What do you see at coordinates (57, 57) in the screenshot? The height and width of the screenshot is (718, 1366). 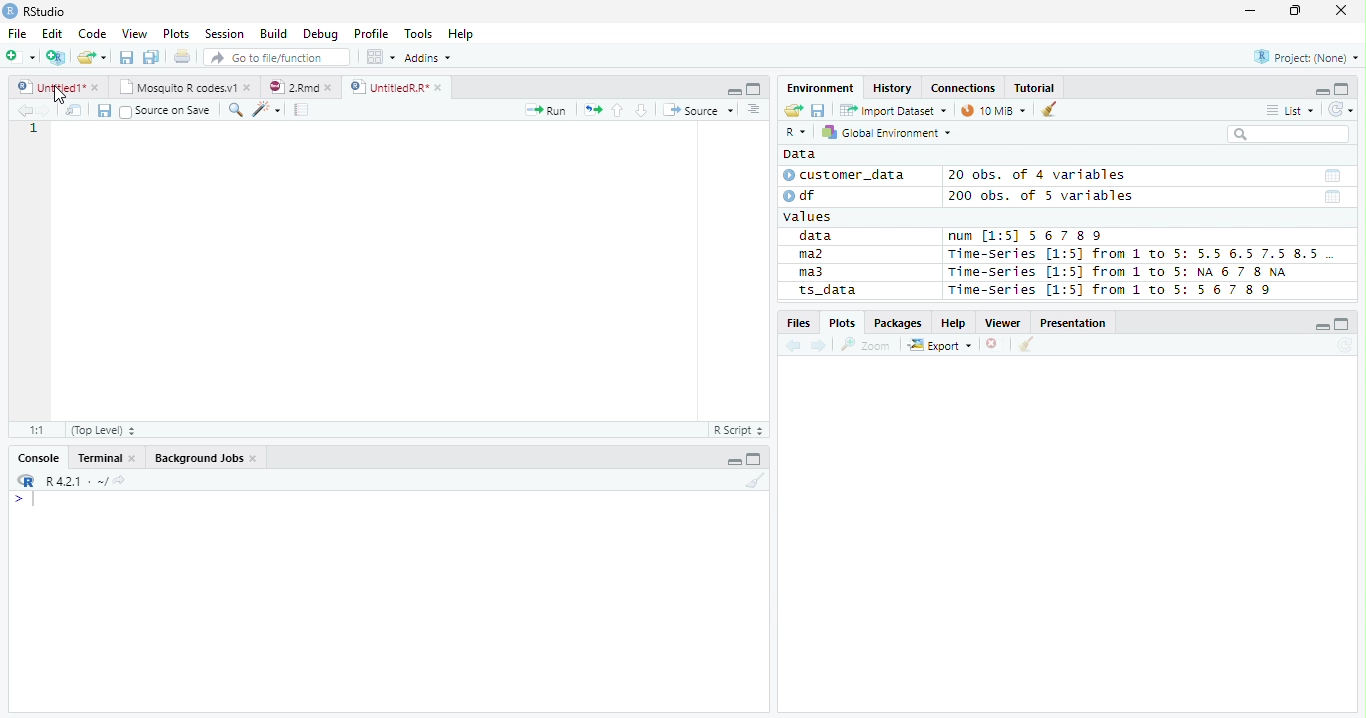 I see `Create Project` at bounding box center [57, 57].